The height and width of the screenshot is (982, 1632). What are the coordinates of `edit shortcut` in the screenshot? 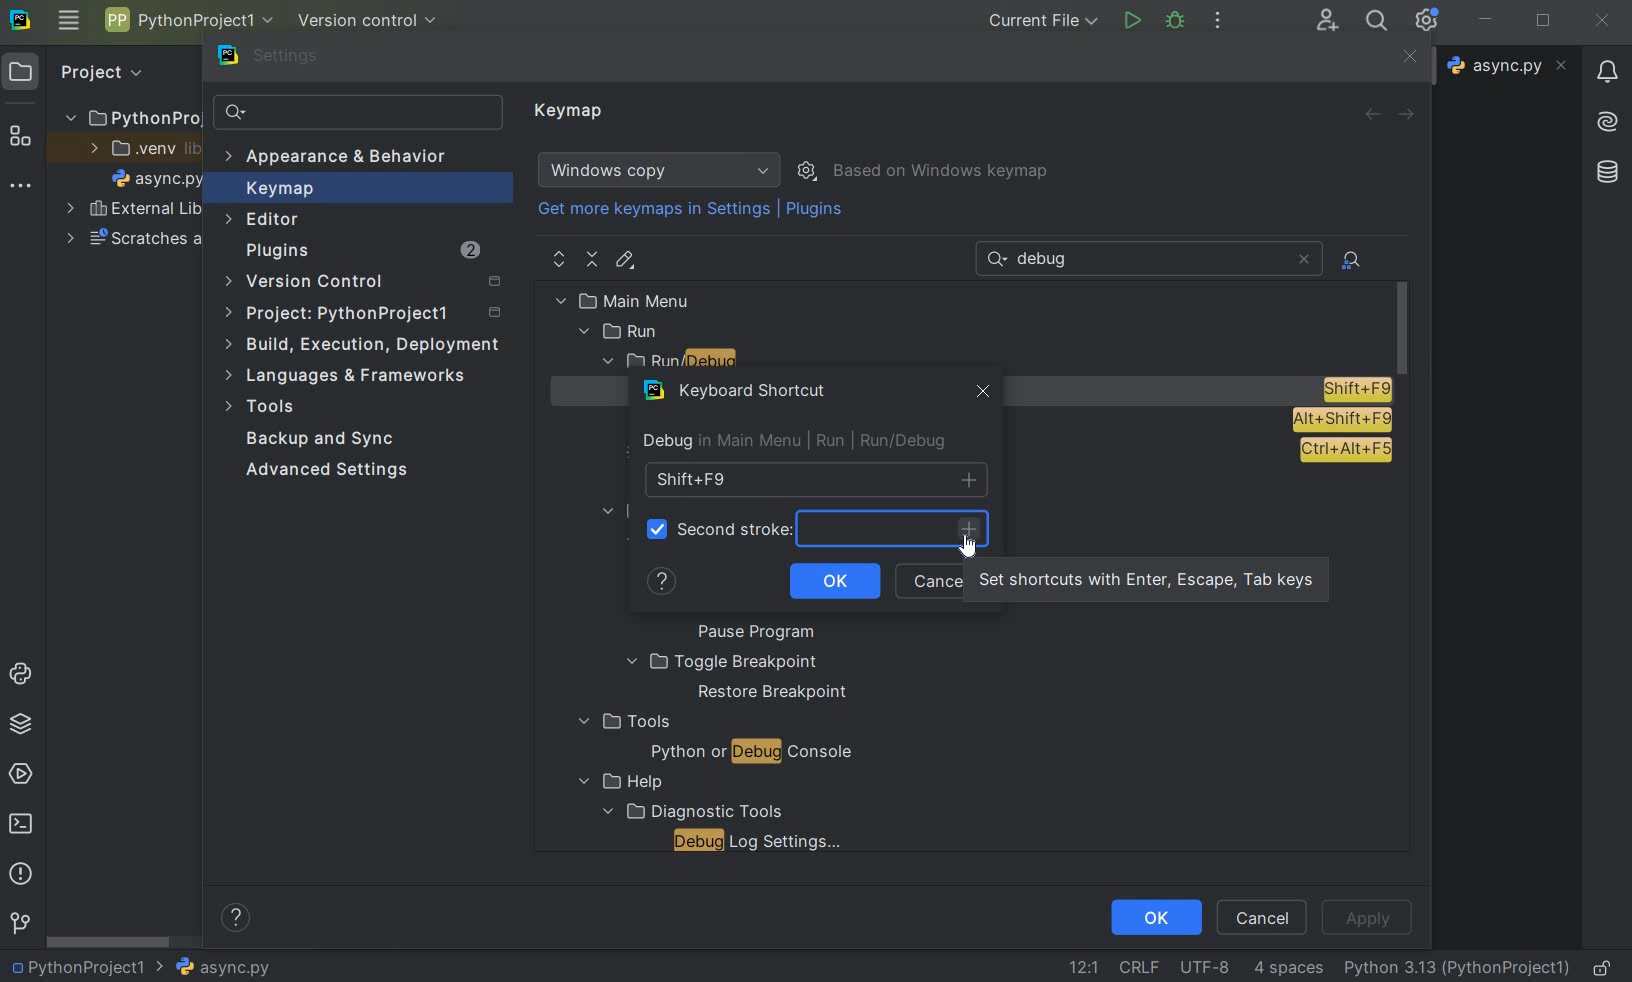 It's located at (624, 260).